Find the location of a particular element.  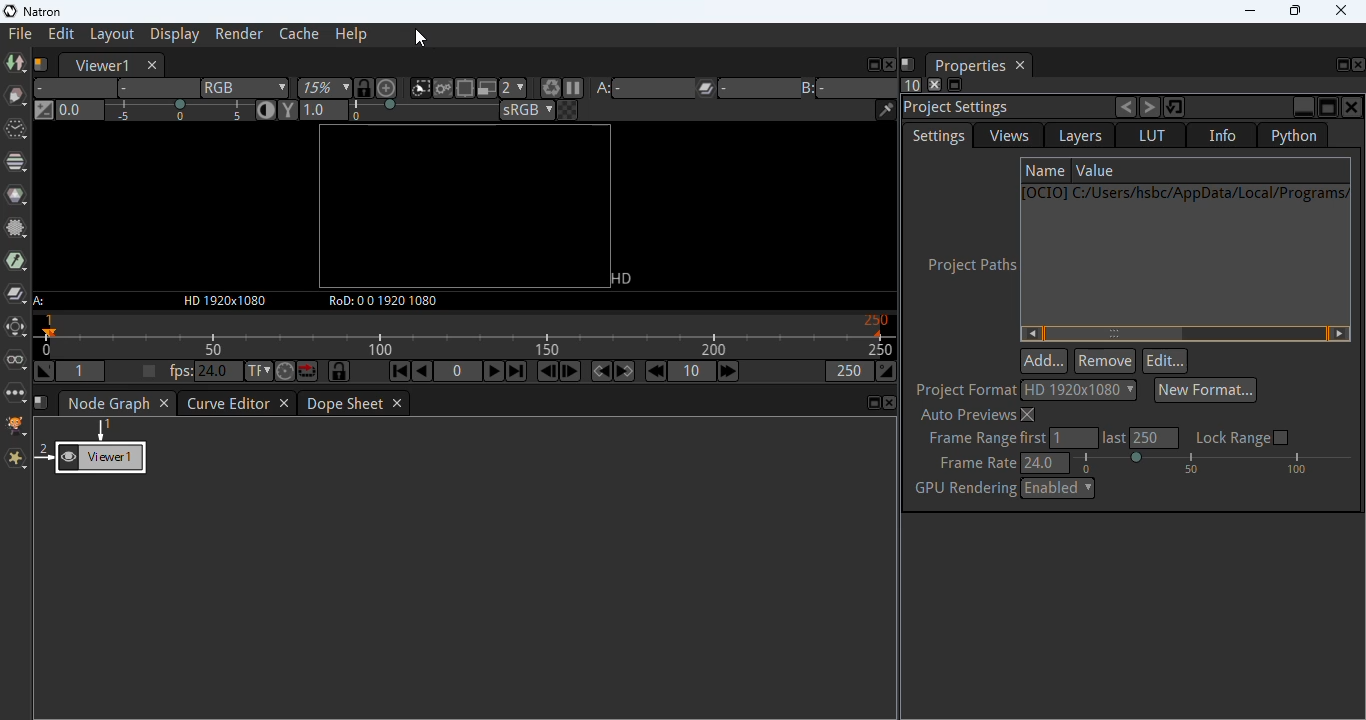

viewer gamma correction: switch between gamma=1.0 and user setting. is located at coordinates (288, 111).